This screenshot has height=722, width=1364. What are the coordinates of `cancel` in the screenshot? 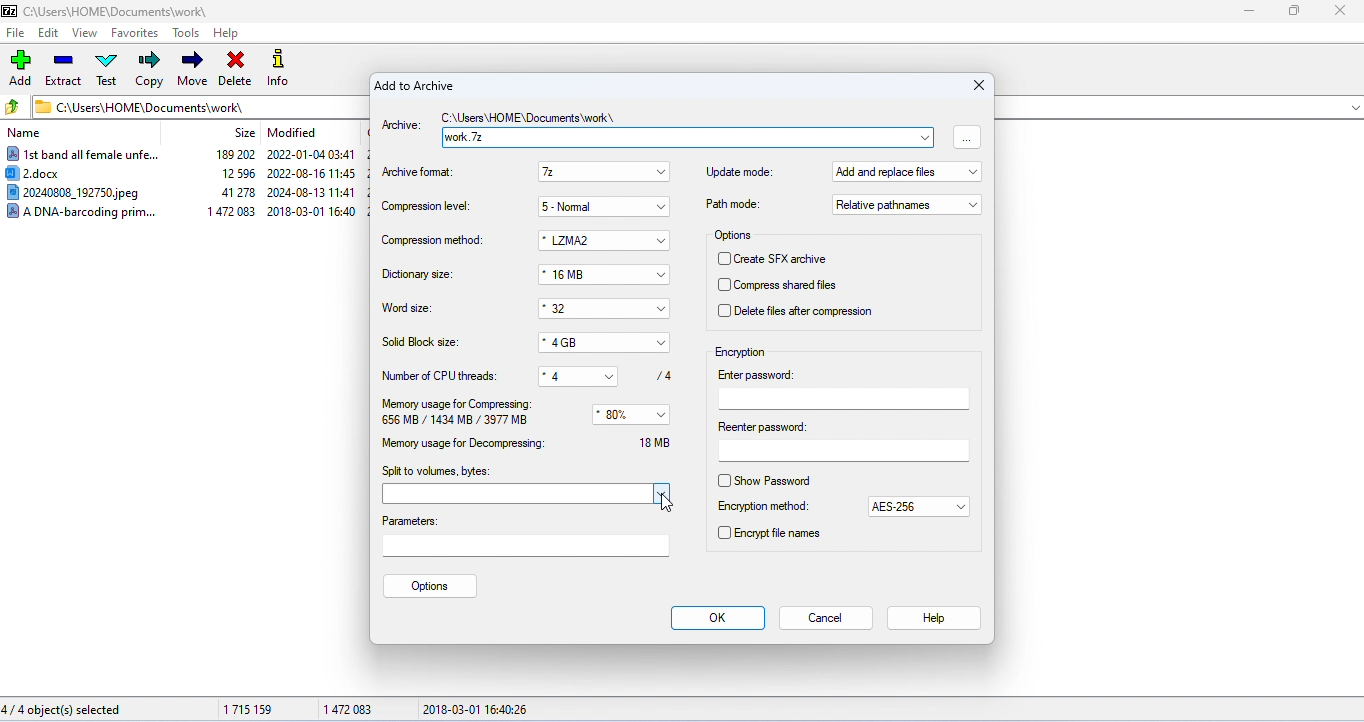 It's located at (827, 618).